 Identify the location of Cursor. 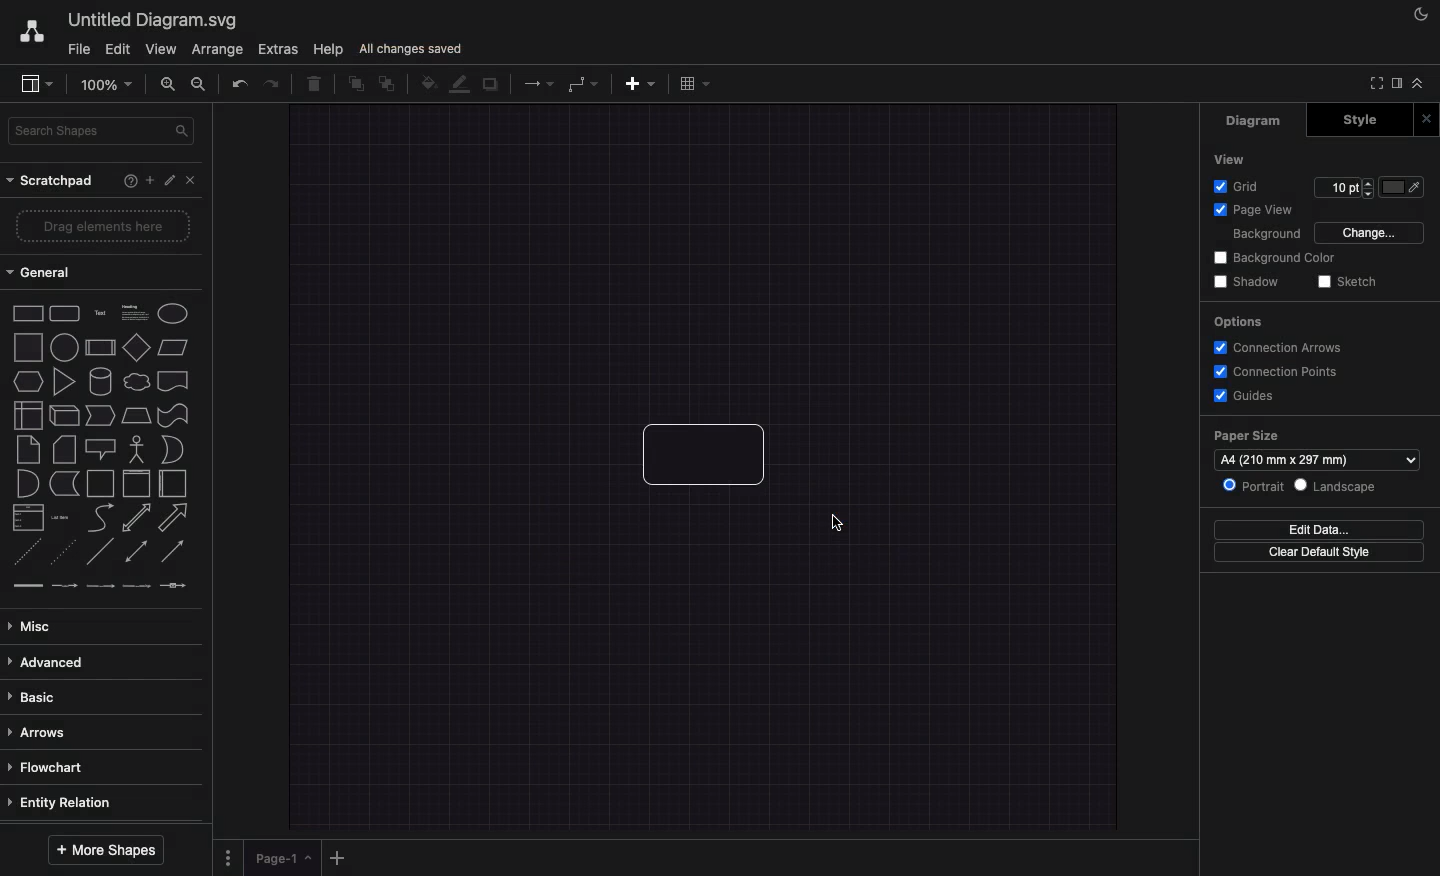
(844, 523).